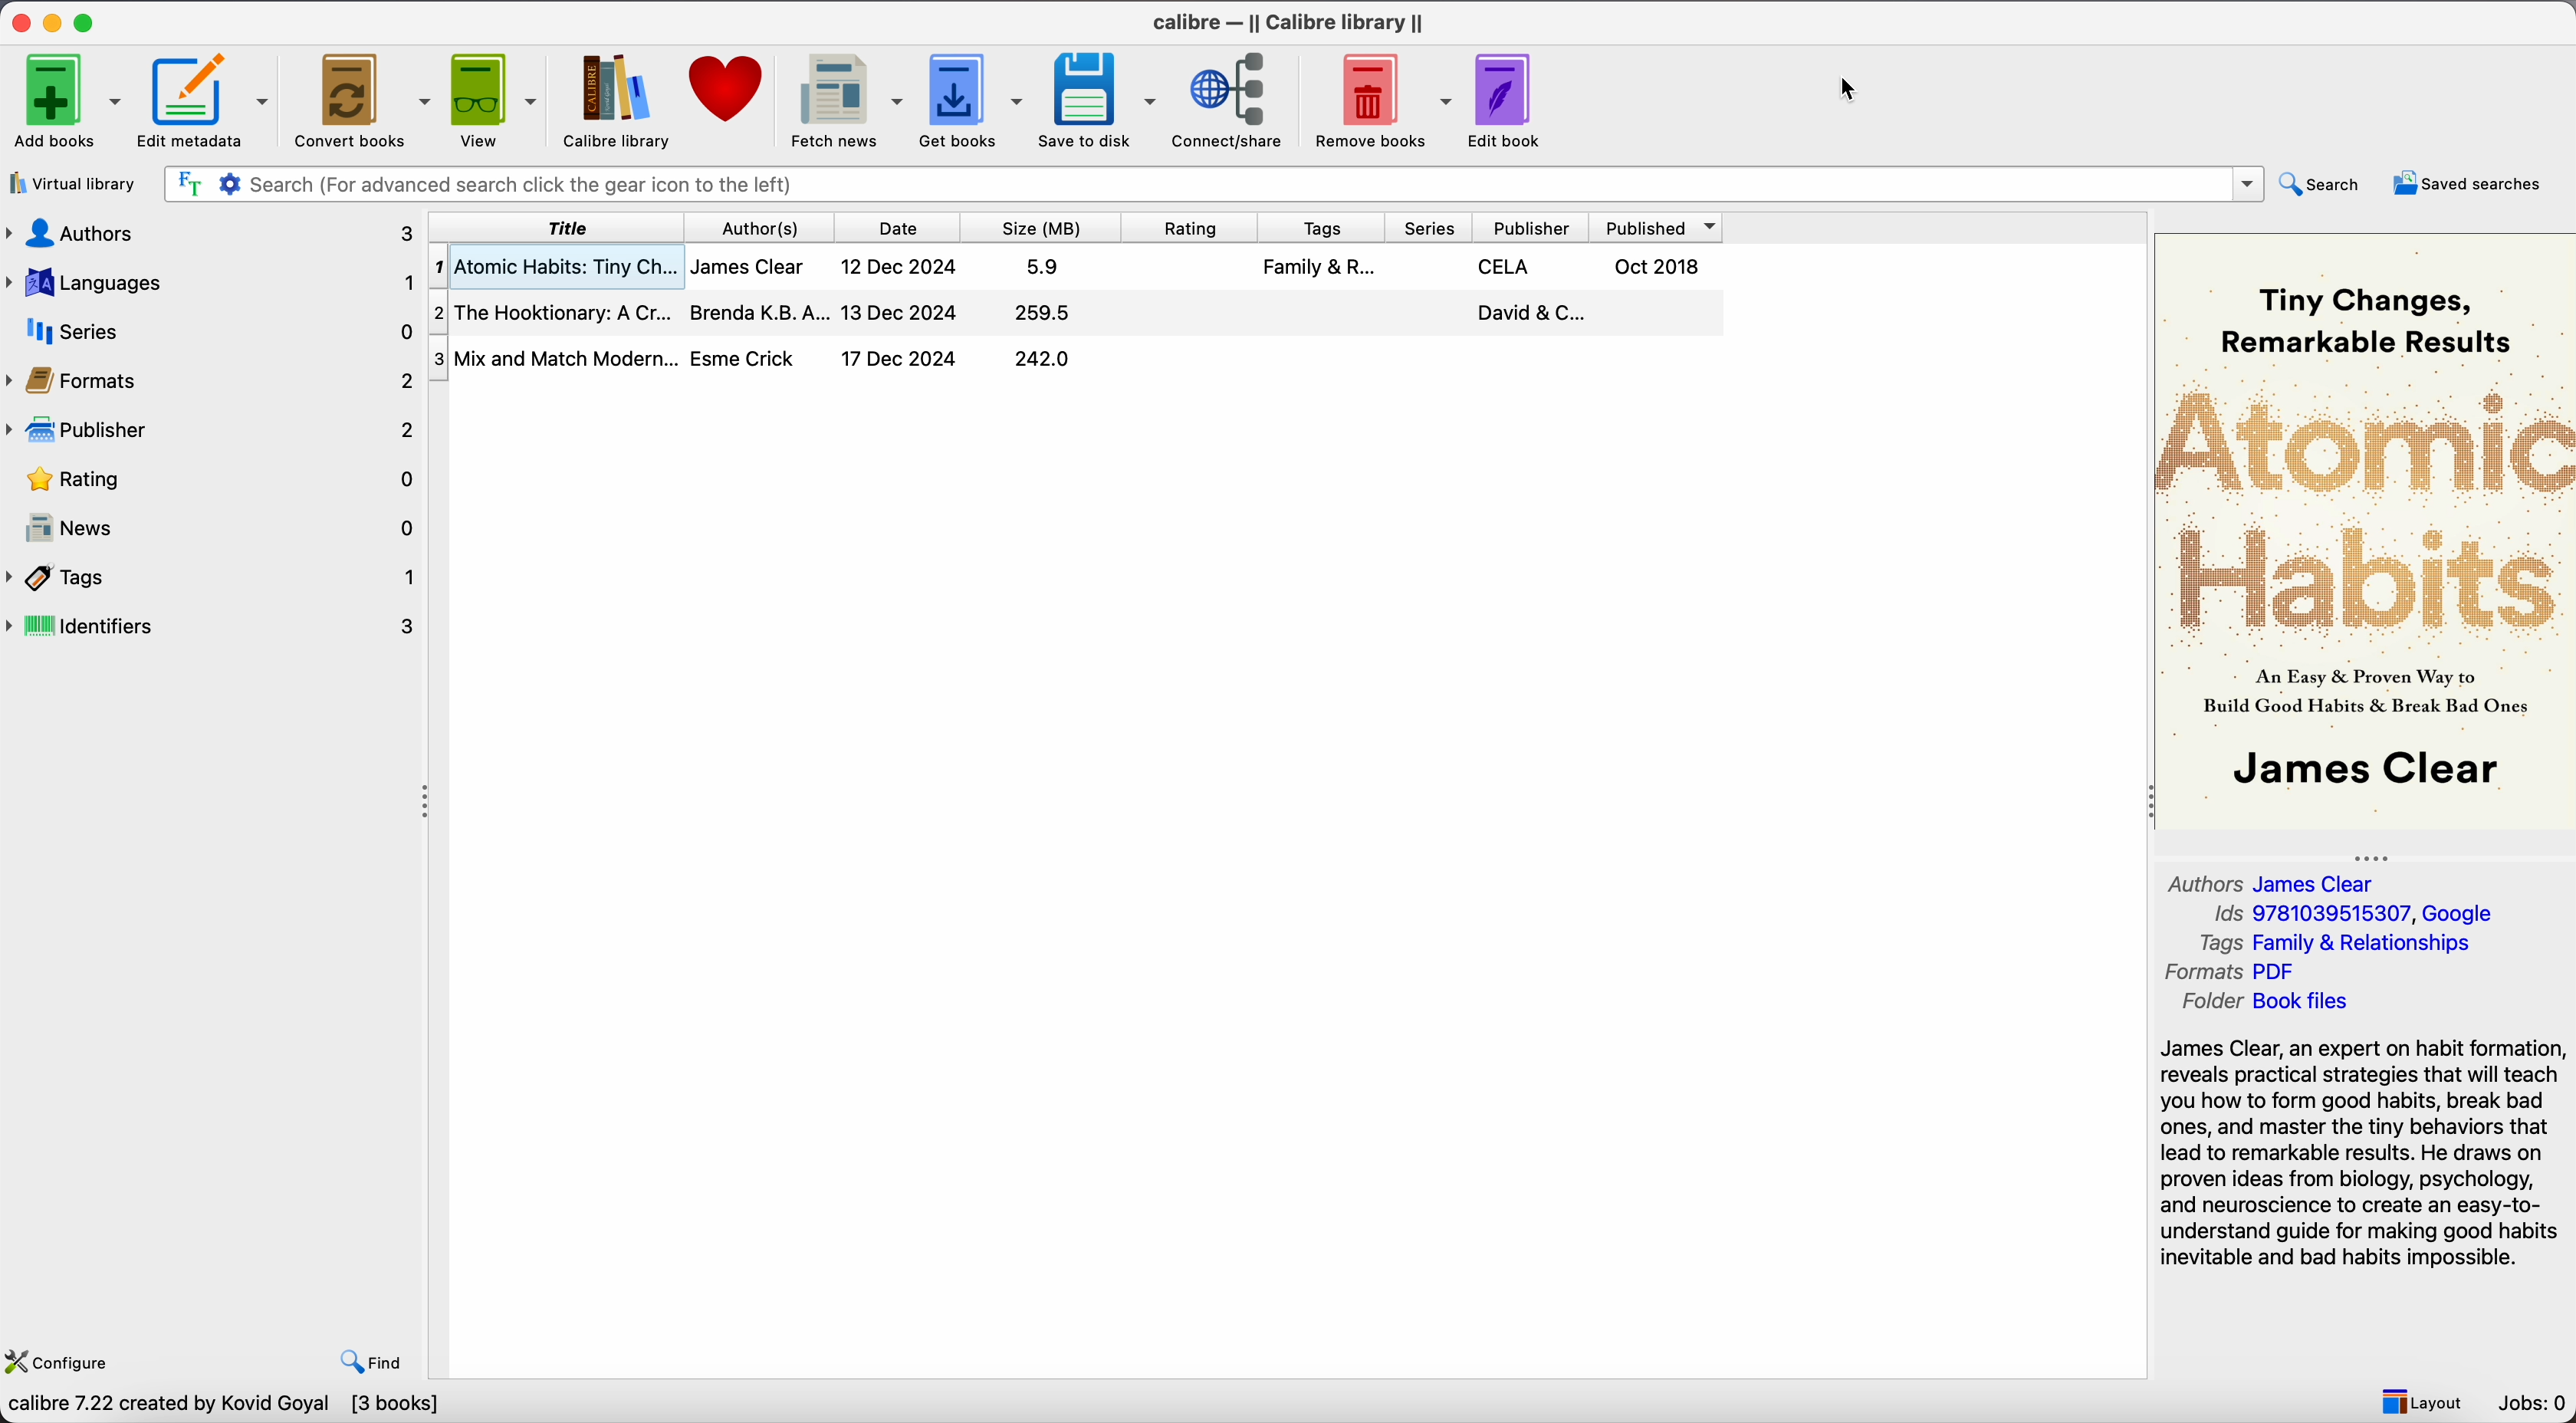  What do you see at coordinates (492, 100) in the screenshot?
I see `view` at bounding box center [492, 100].